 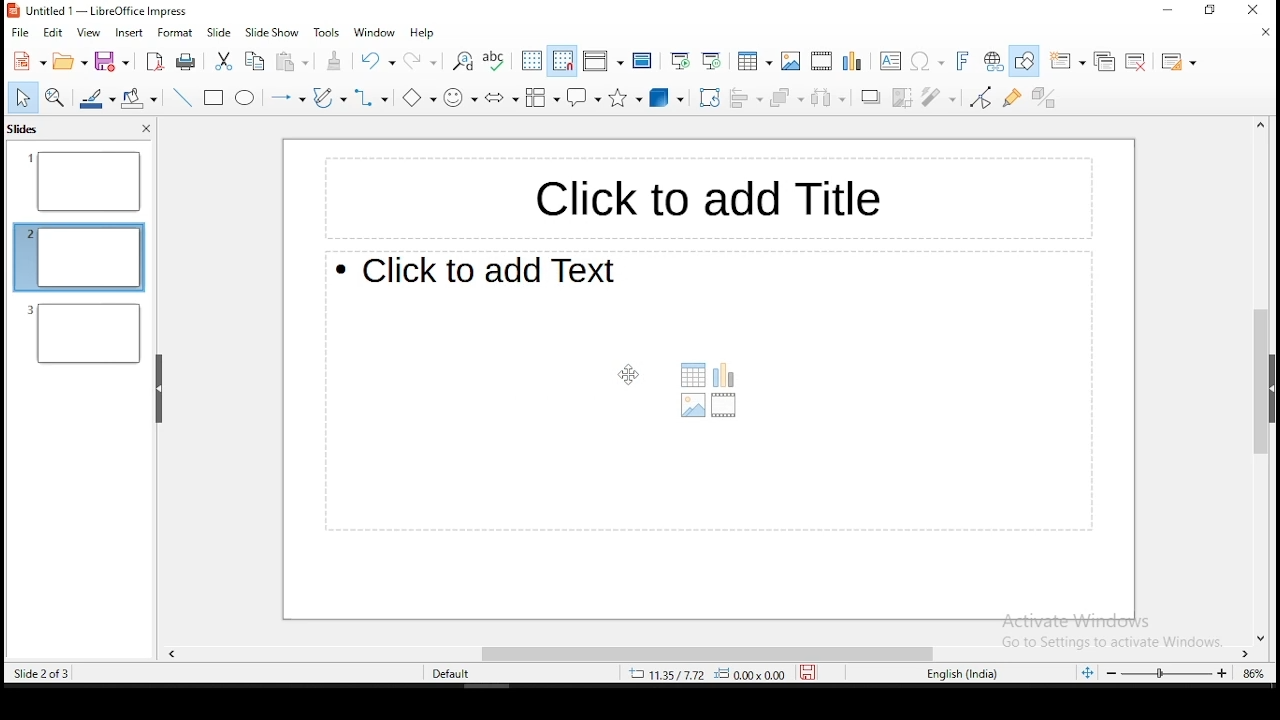 I want to click on align objects, so click(x=748, y=97).